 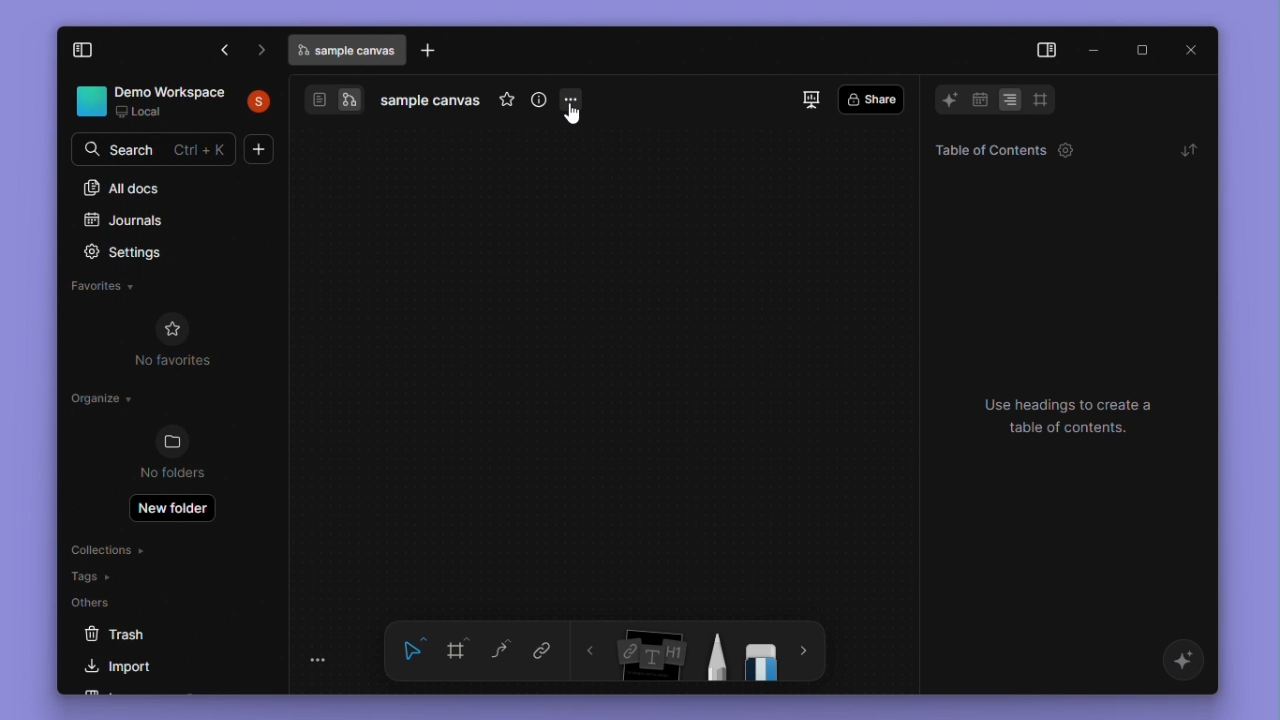 What do you see at coordinates (104, 402) in the screenshot?
I see `Organise` at bounding box center [104, 402].